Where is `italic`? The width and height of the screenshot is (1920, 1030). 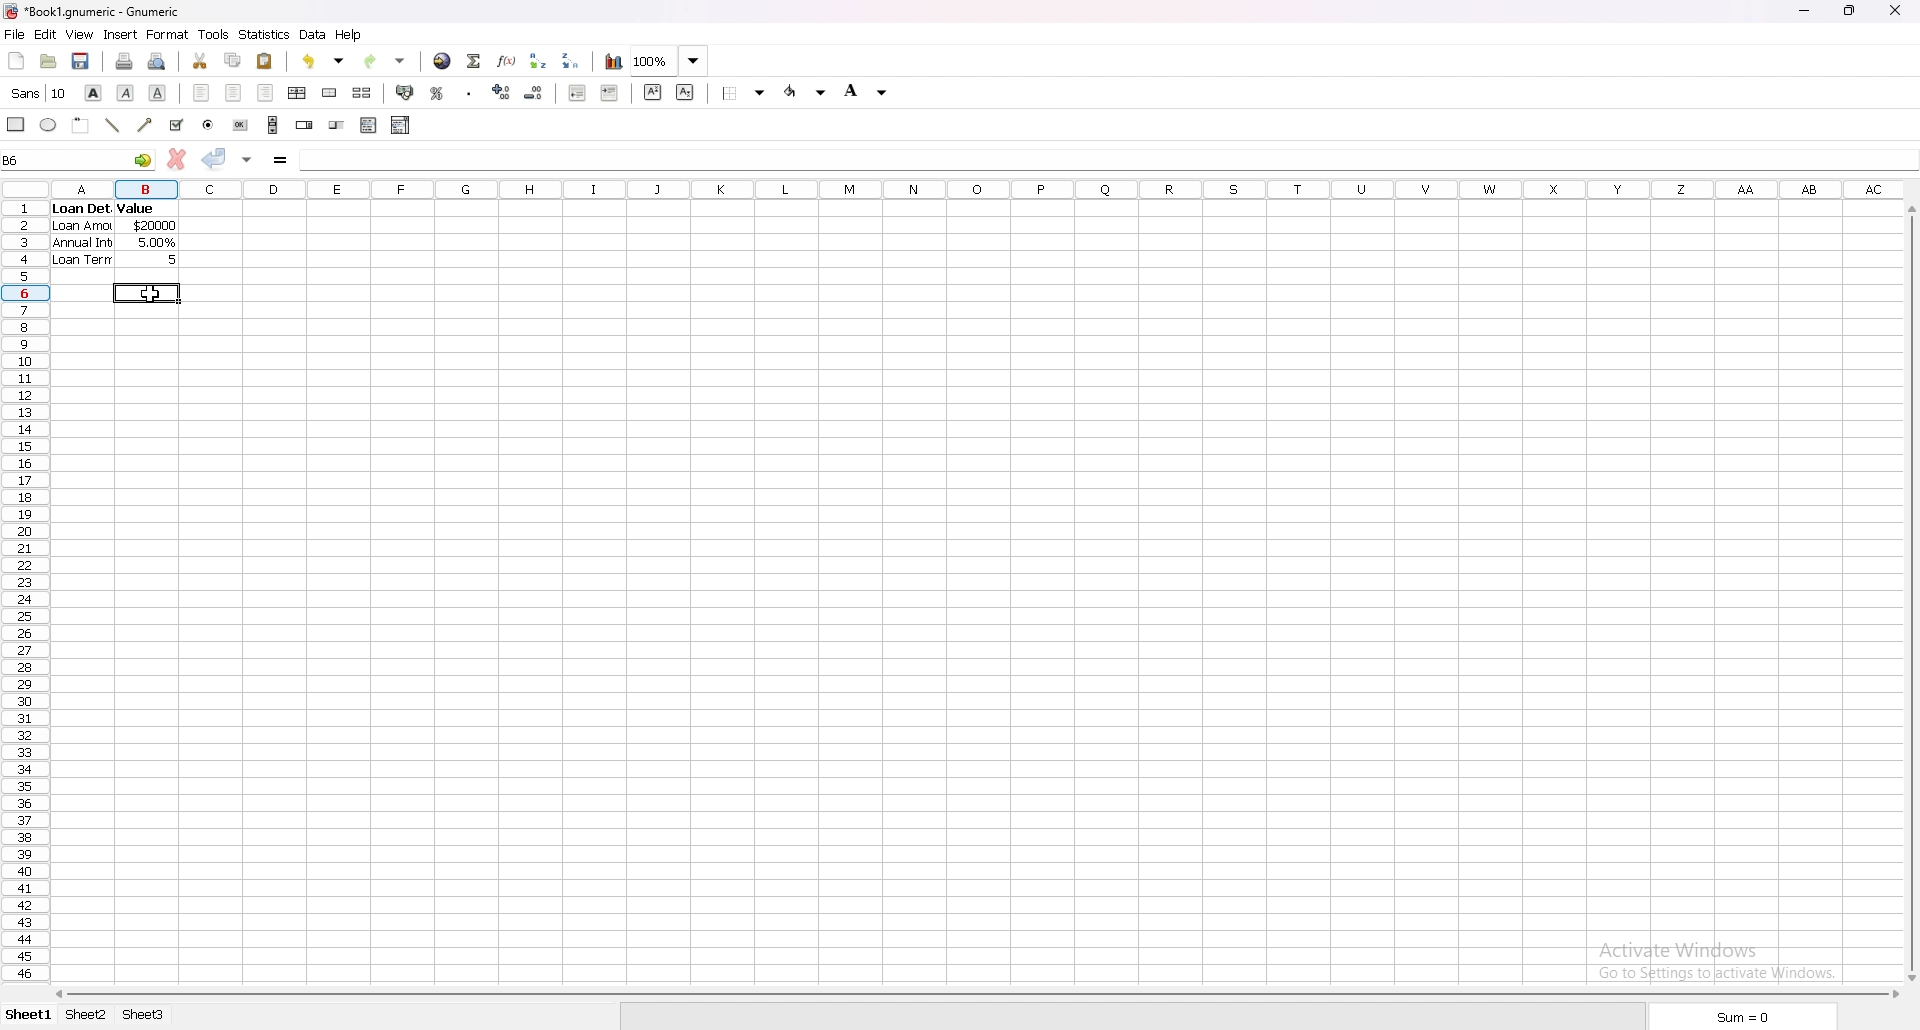 italic is located at coordinates (125, 93).